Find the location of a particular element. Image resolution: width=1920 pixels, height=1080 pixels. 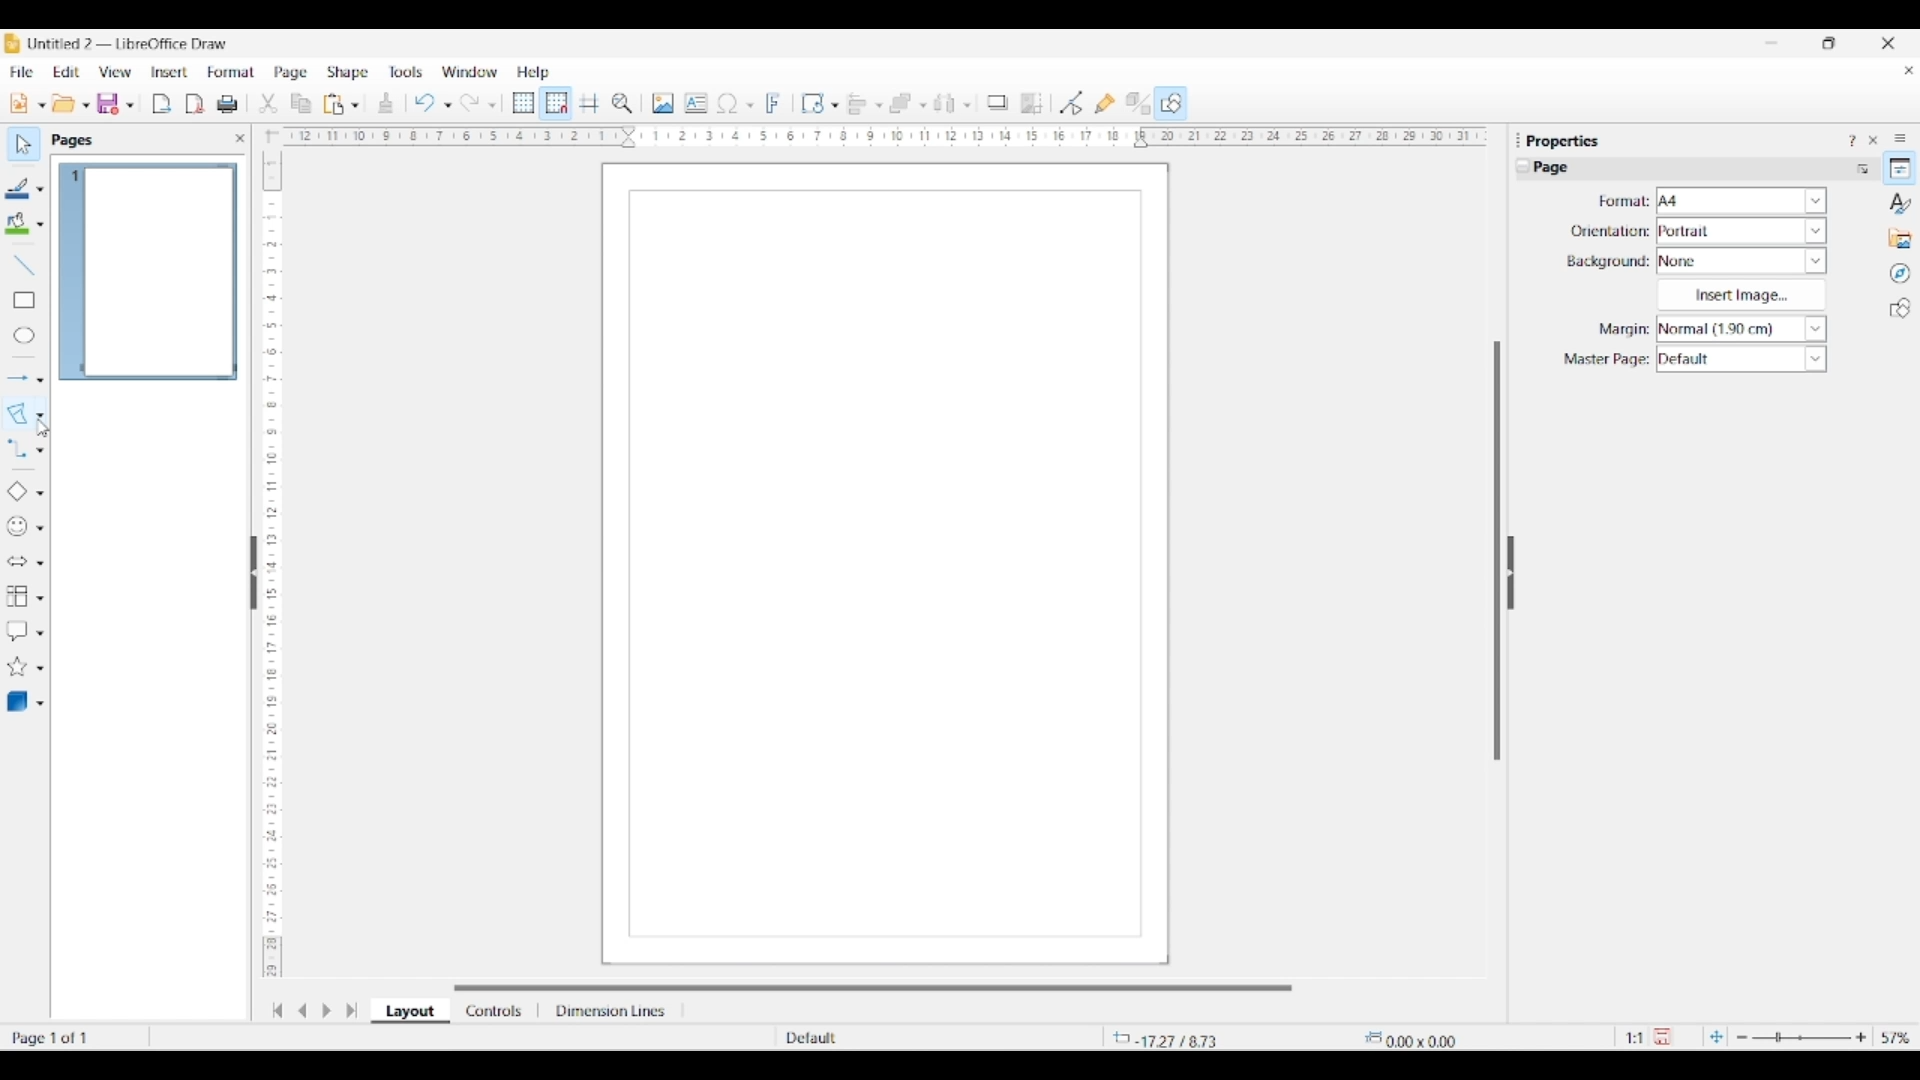

Background options is located at coordinates (1742, 261).